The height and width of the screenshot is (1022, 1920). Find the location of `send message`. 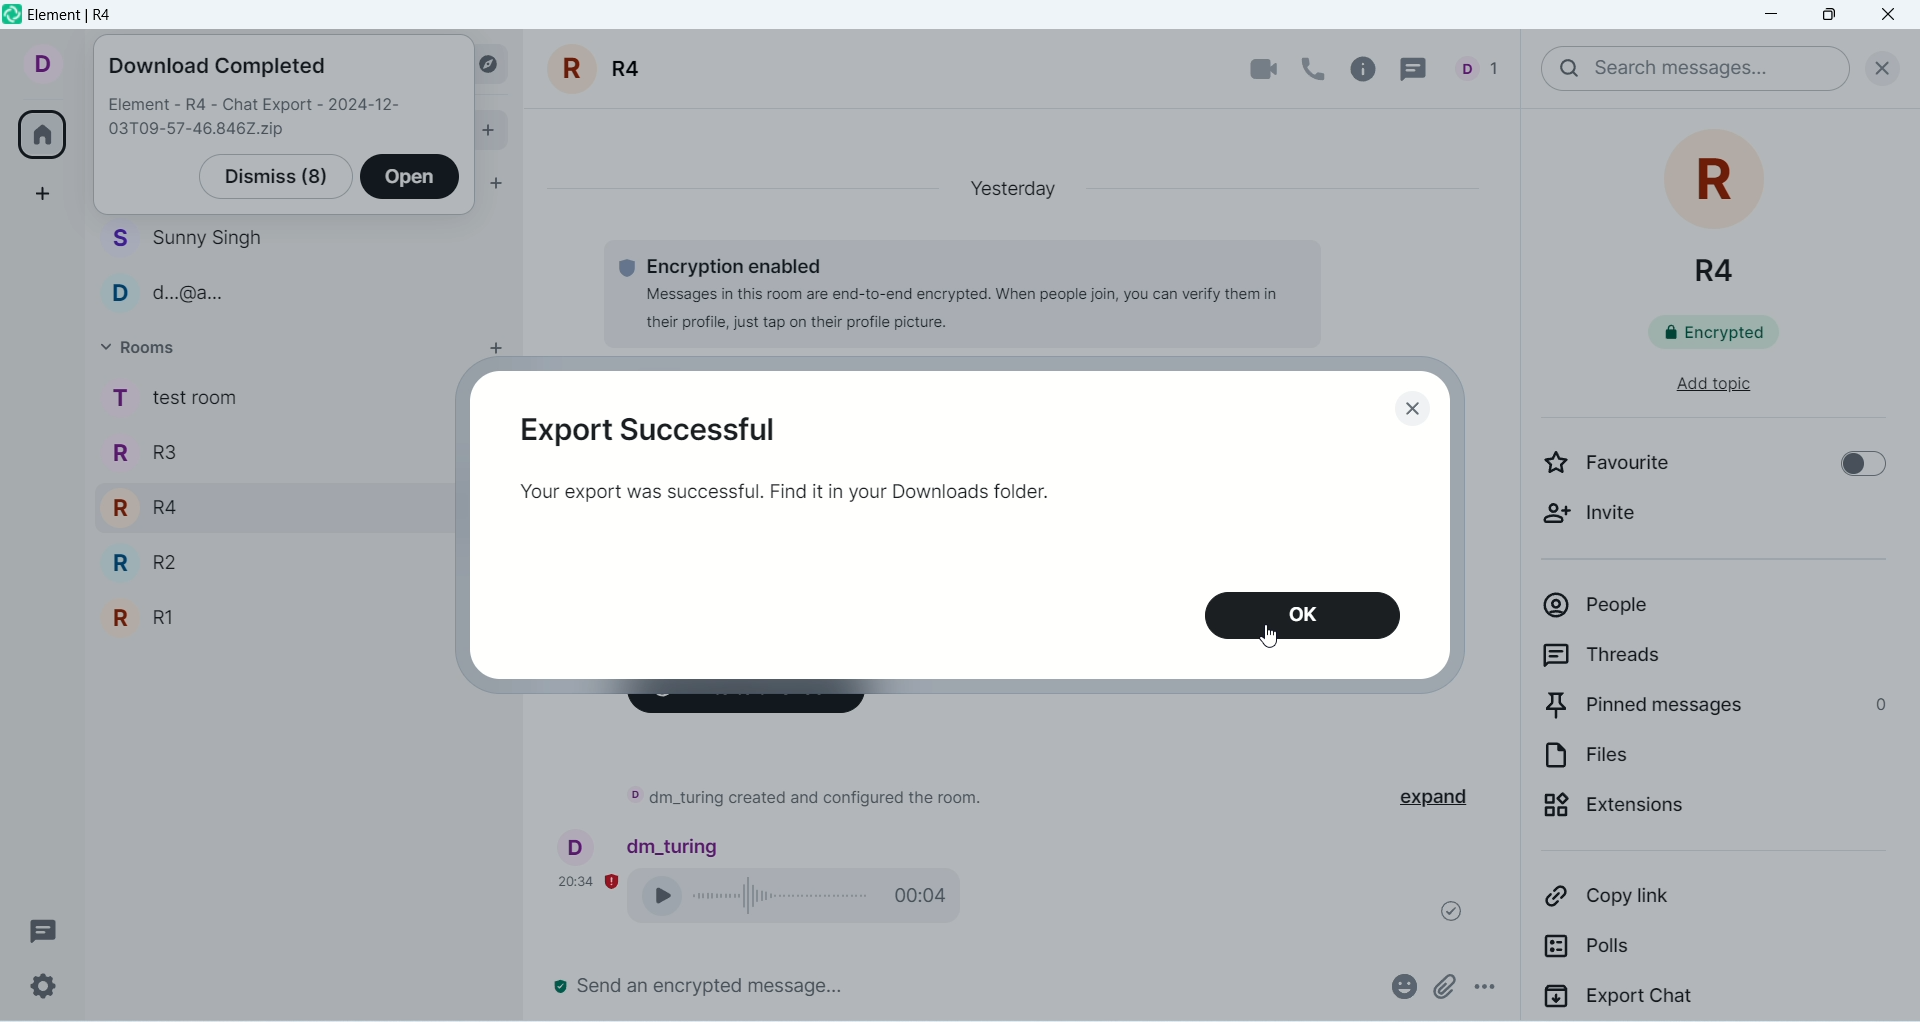

send message is located at coordinates (701, 986).